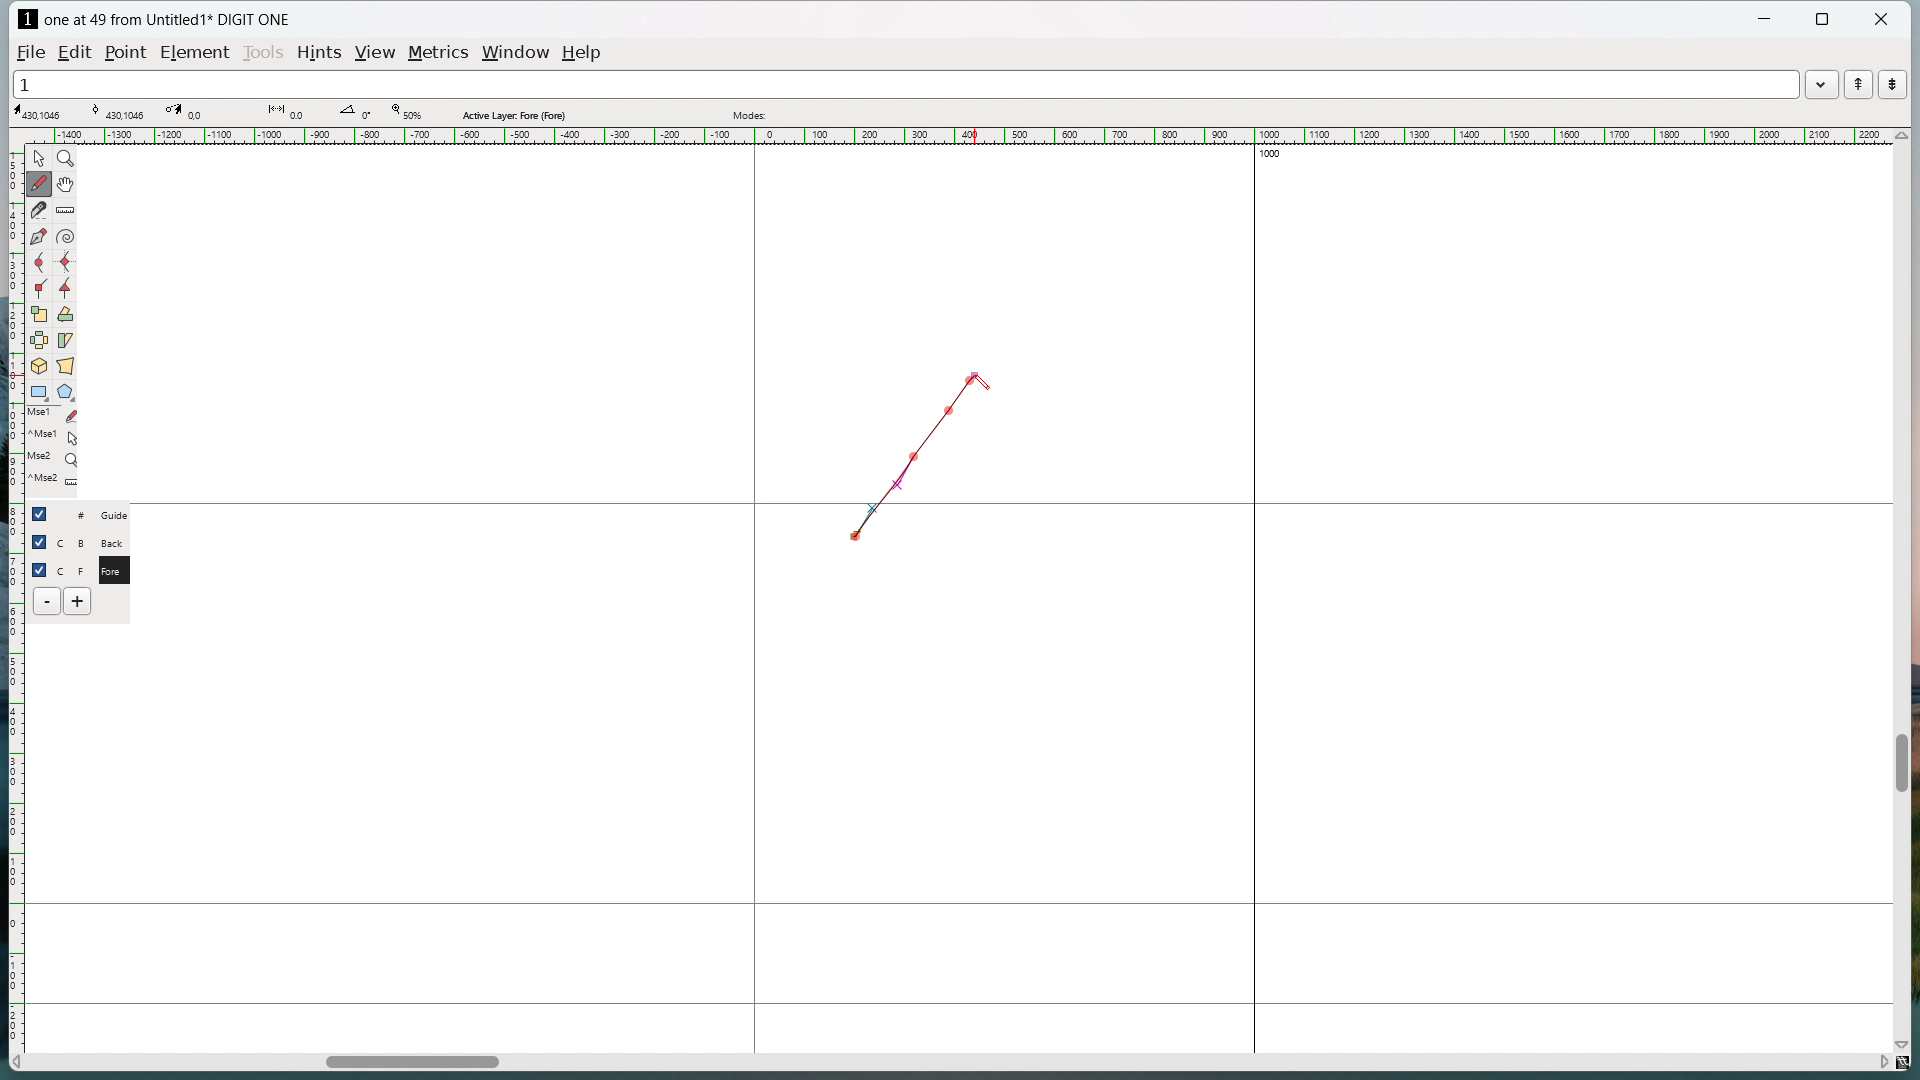  Describe the element at coordinates (751, 115) in the screenshot. I see `modes` at that location.